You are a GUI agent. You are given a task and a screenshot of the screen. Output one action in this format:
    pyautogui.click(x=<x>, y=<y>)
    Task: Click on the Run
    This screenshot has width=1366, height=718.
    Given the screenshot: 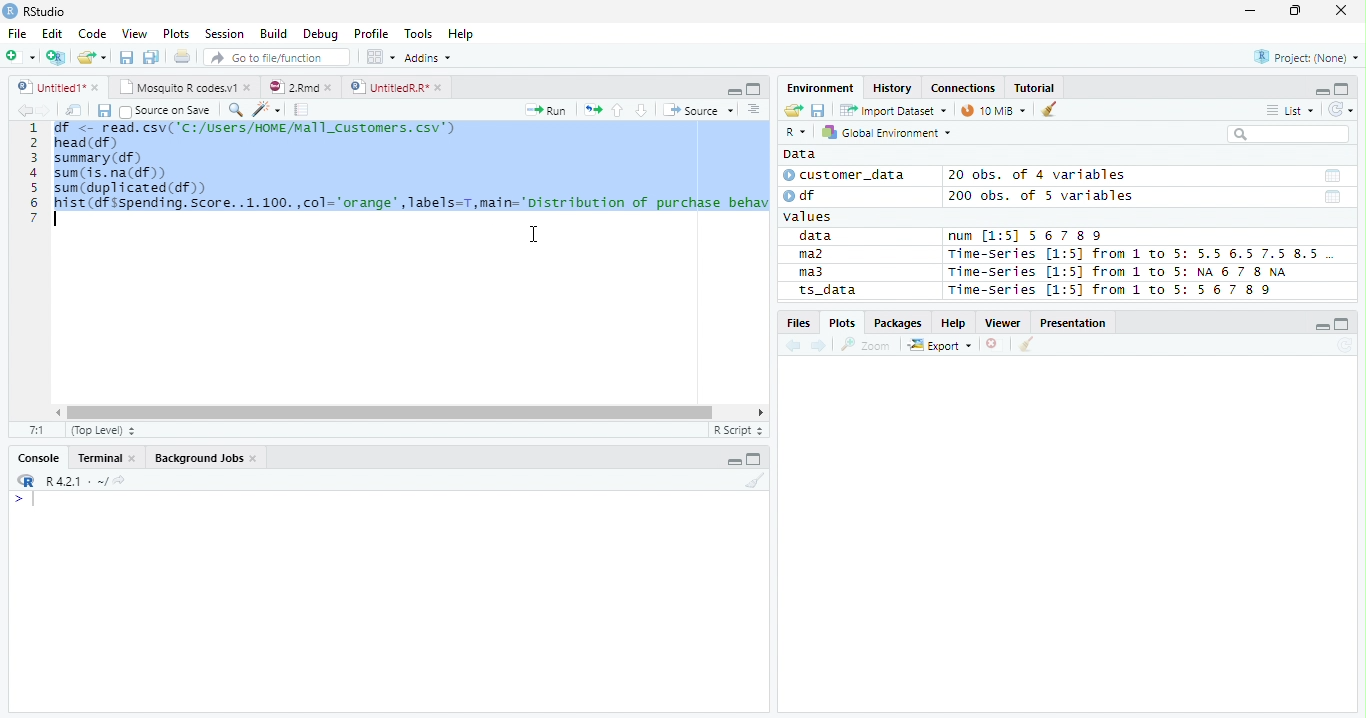 What is the action you would take?
    pyautogui.click(x=548, y=111)
    